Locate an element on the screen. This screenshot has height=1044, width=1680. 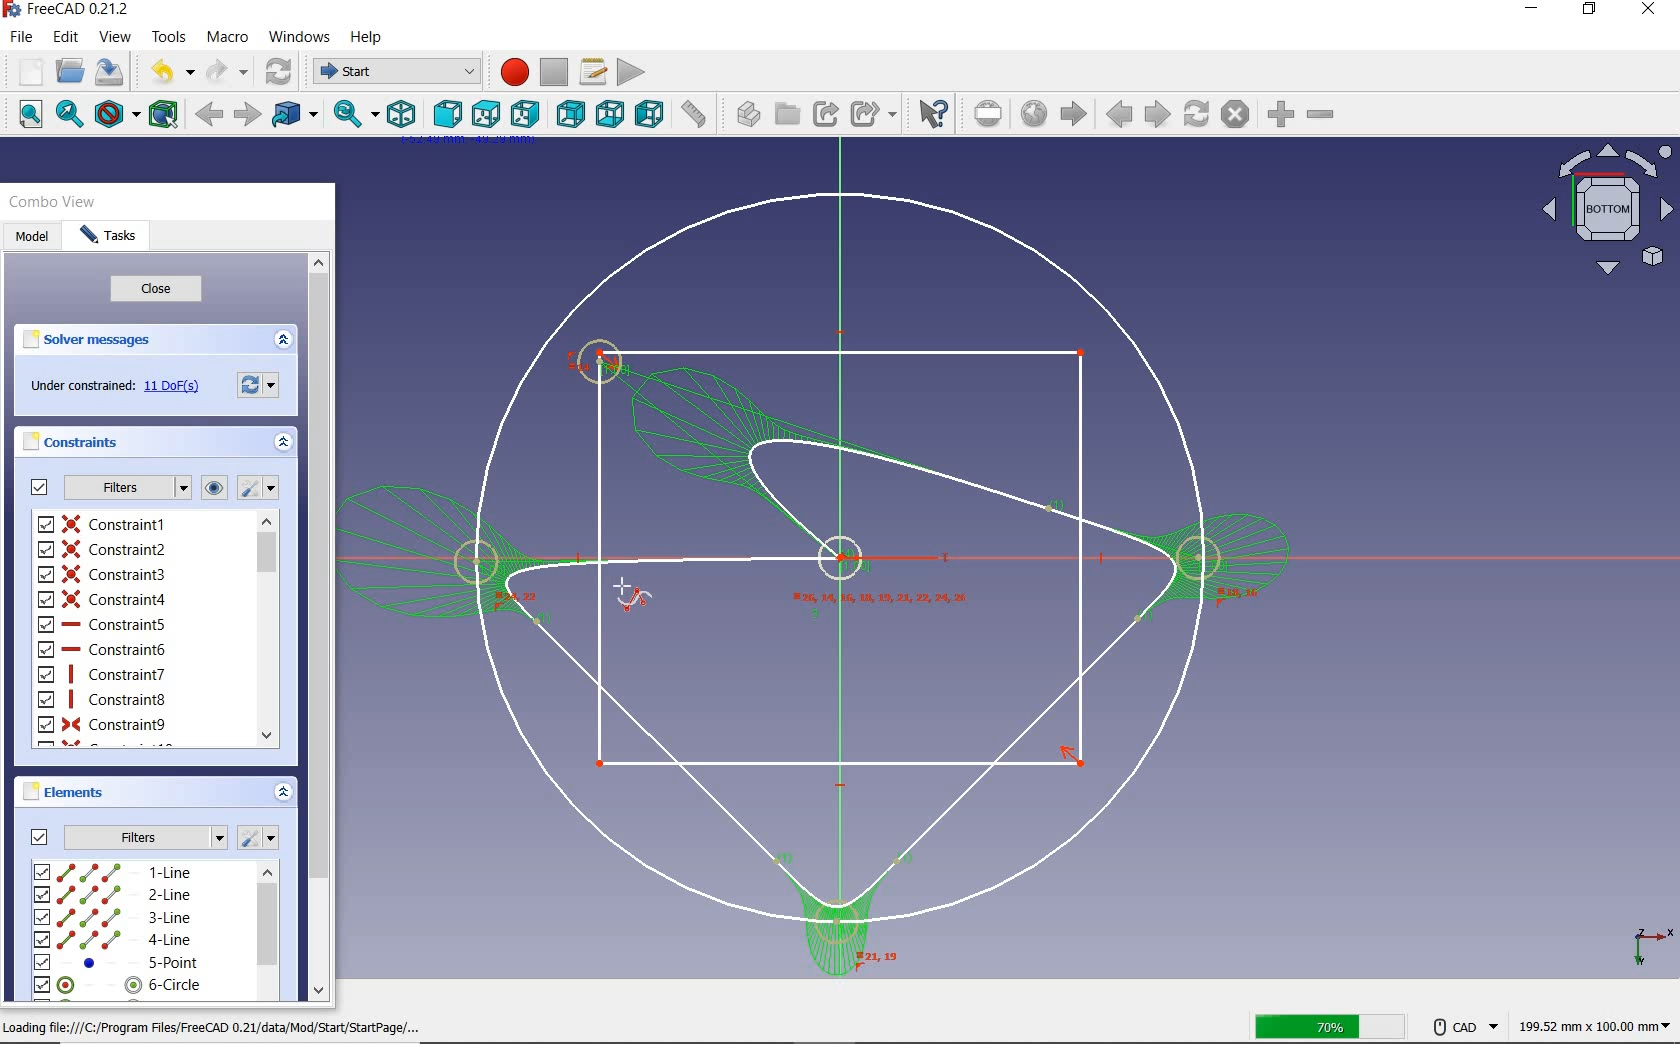
left is located at coordinates (649, 115).